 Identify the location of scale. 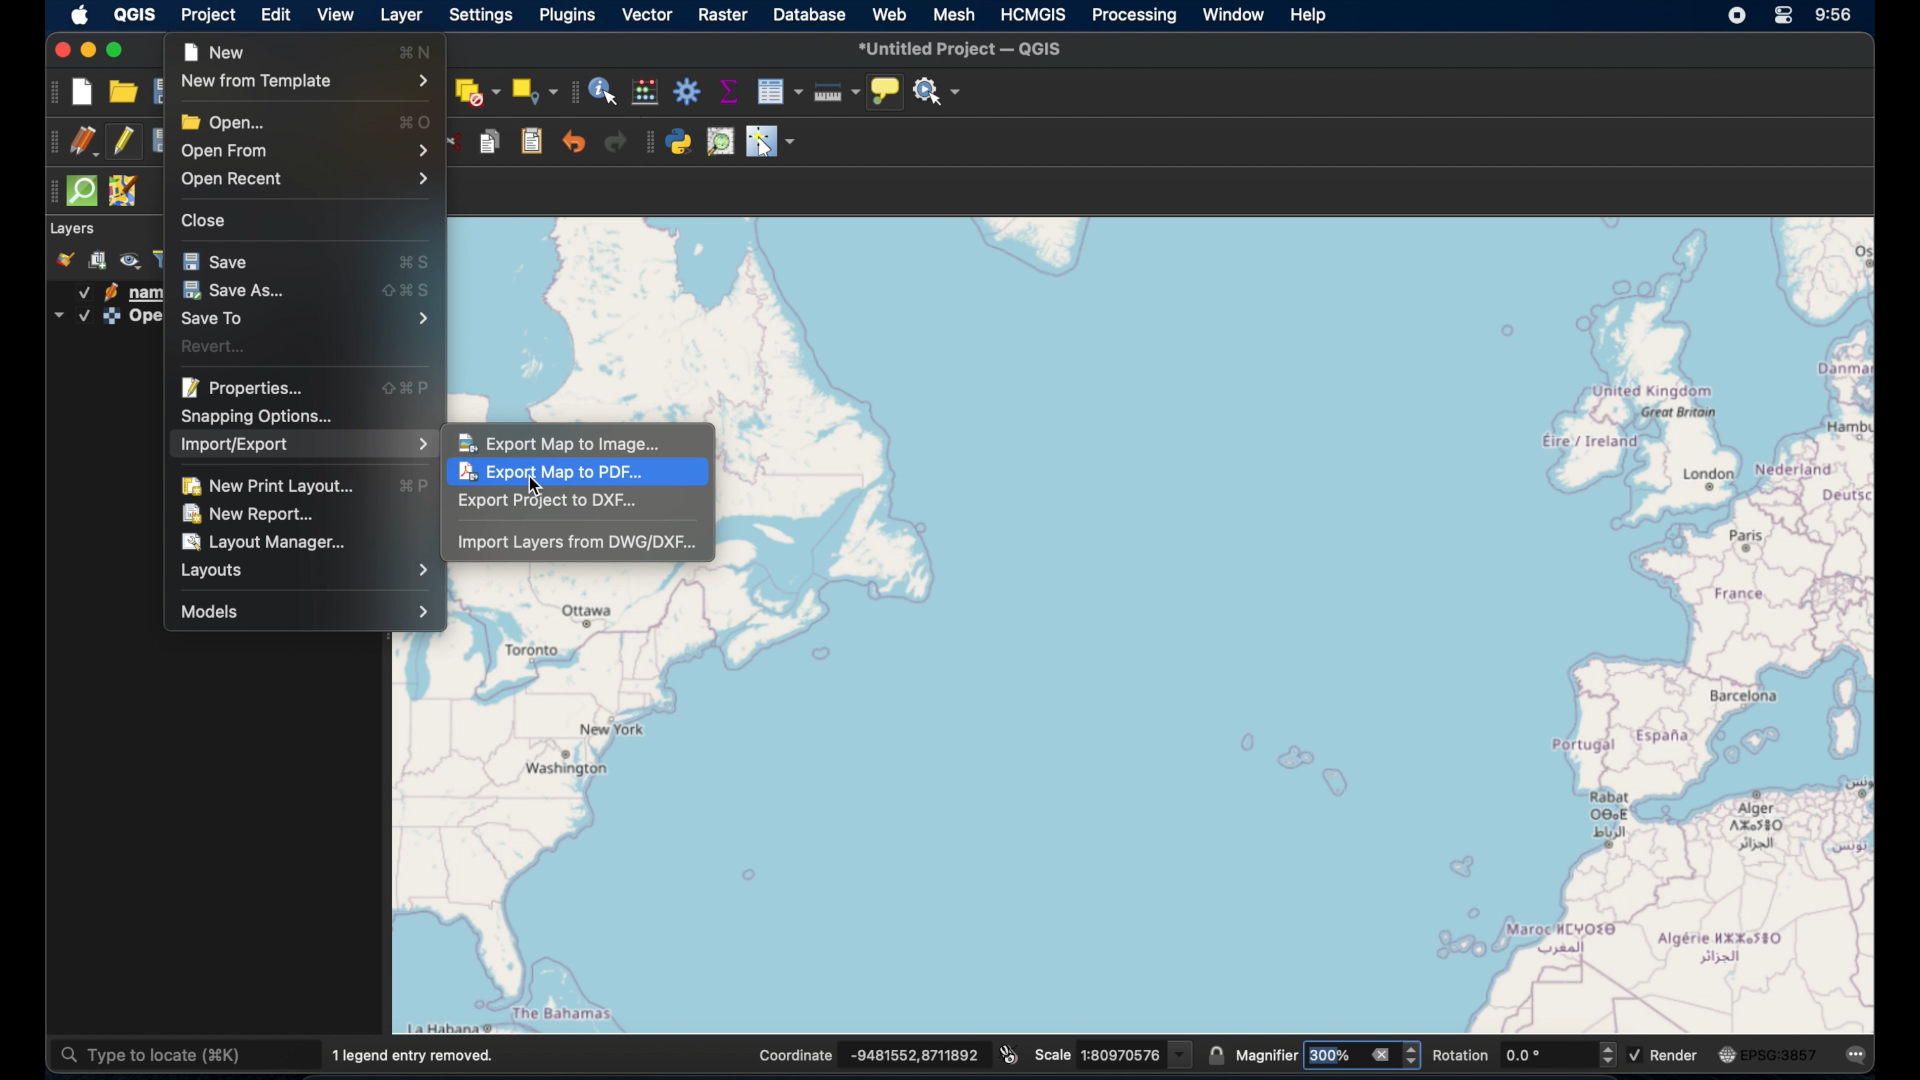
(1115, 1053).